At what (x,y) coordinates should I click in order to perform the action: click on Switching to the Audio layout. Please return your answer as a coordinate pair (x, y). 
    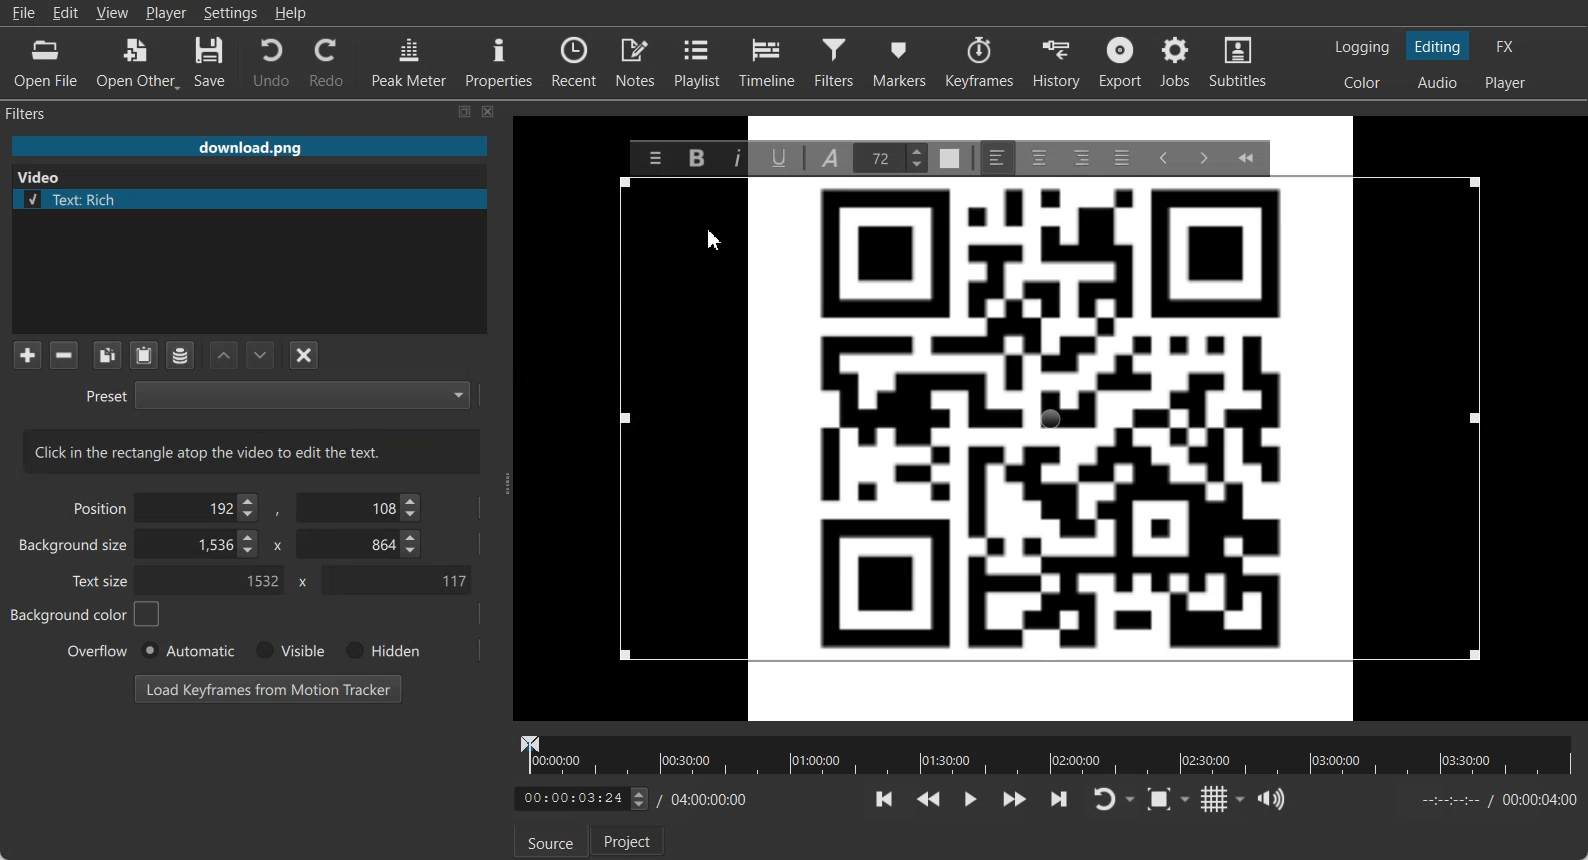
    Looking at the image, I should click on (1439, 83).